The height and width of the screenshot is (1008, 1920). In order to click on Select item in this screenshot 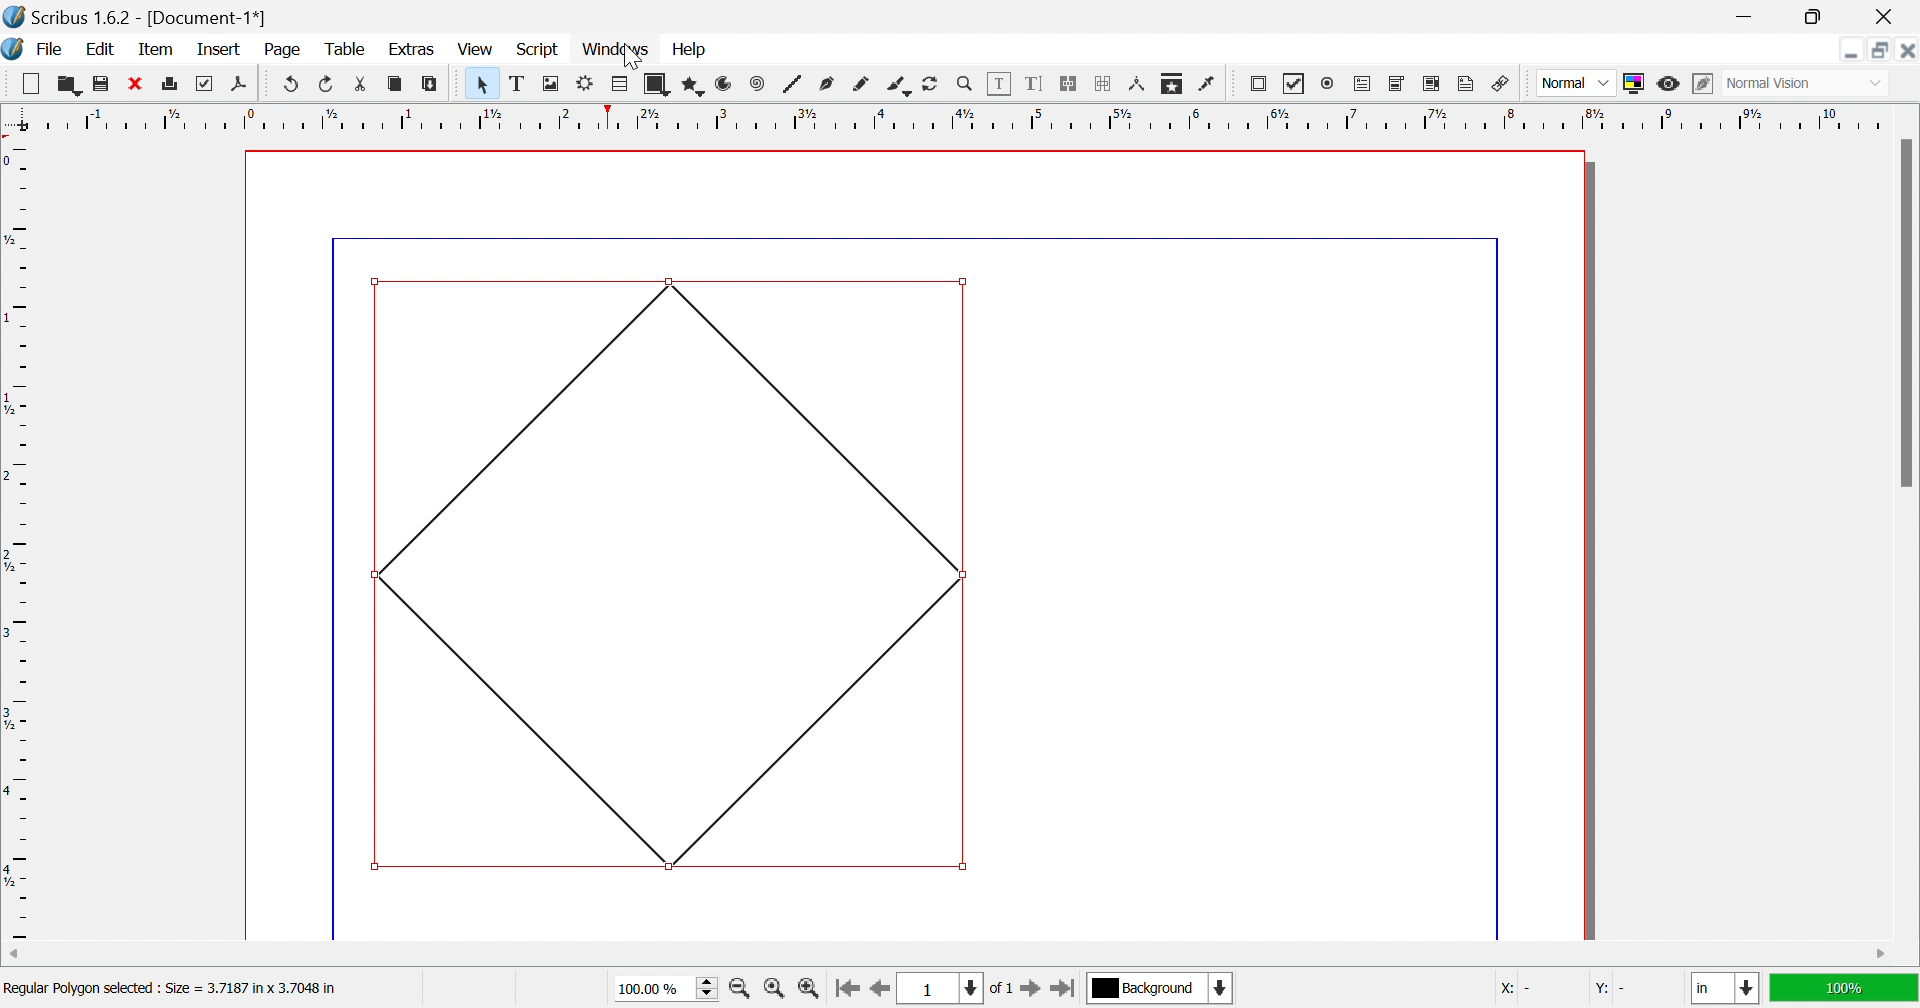, I will do `click(486, 84)`.